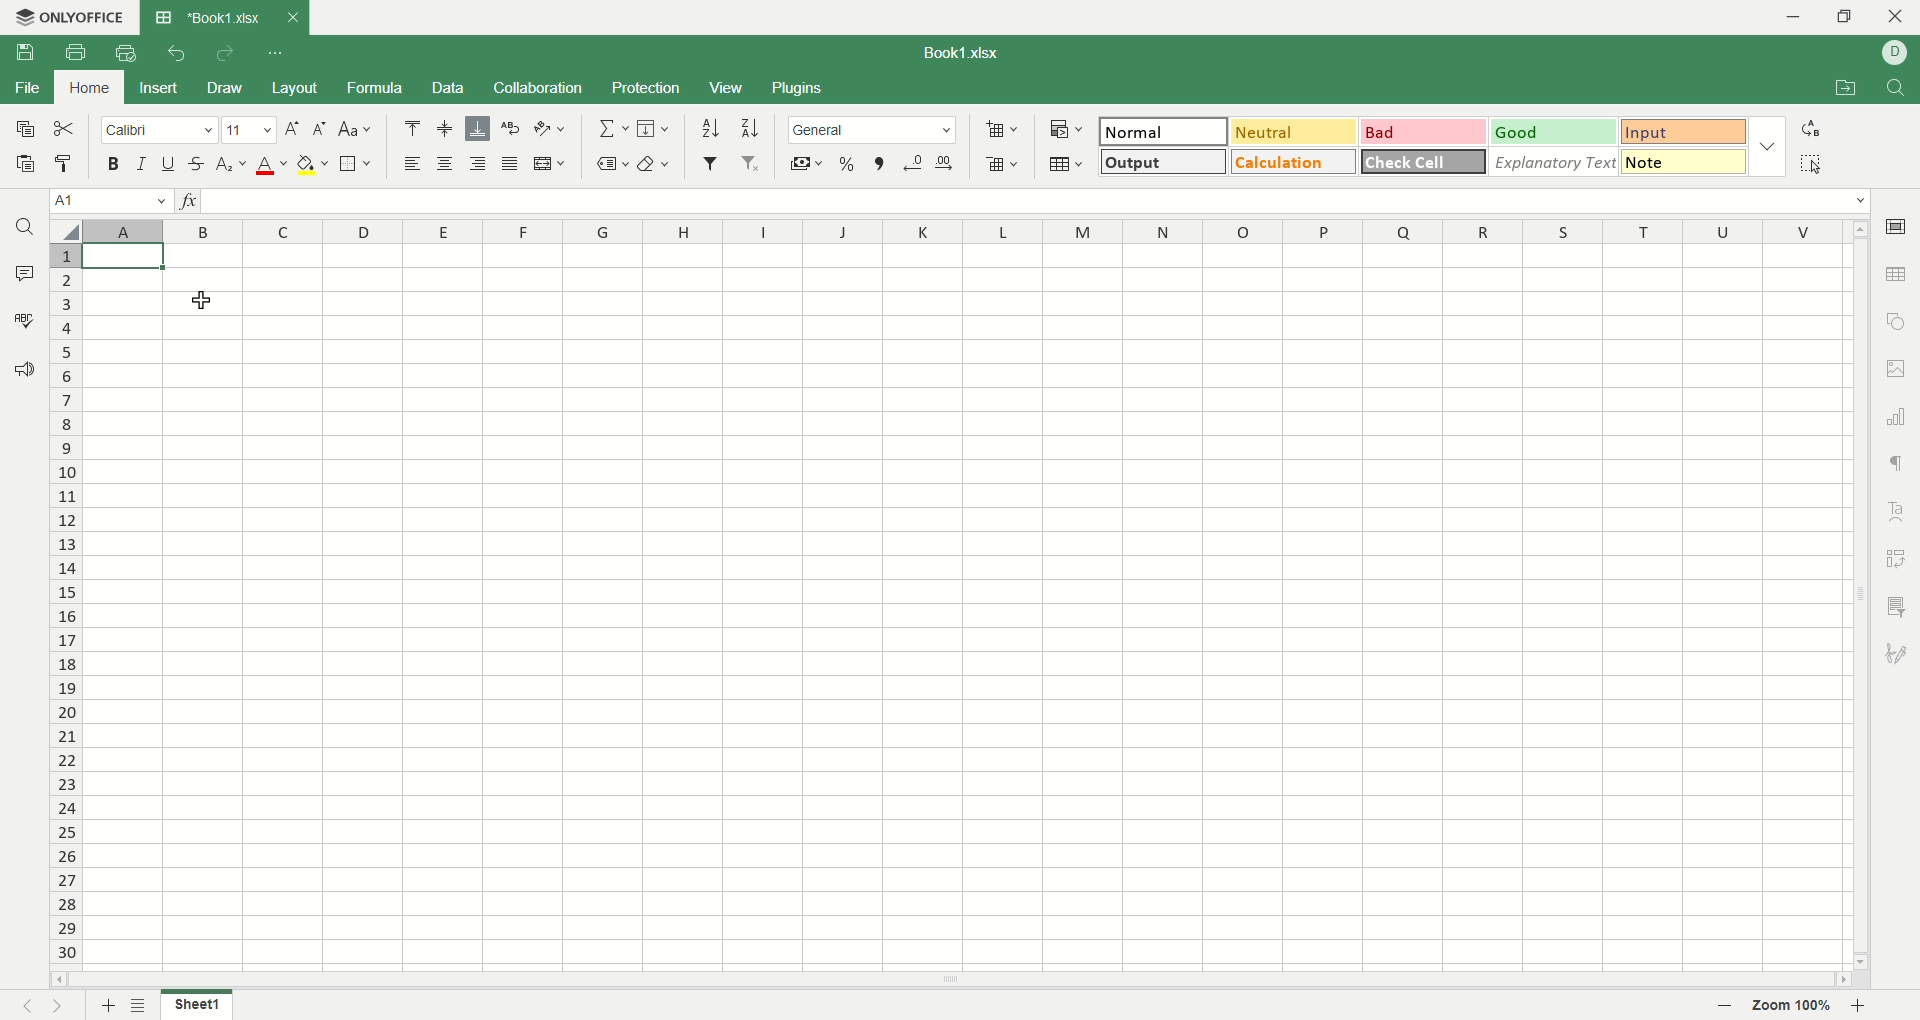 This screenshot has width=1920, height=1020. Describe the element at coordinates (23, 226) in the screenshot. I see `find` at that location.